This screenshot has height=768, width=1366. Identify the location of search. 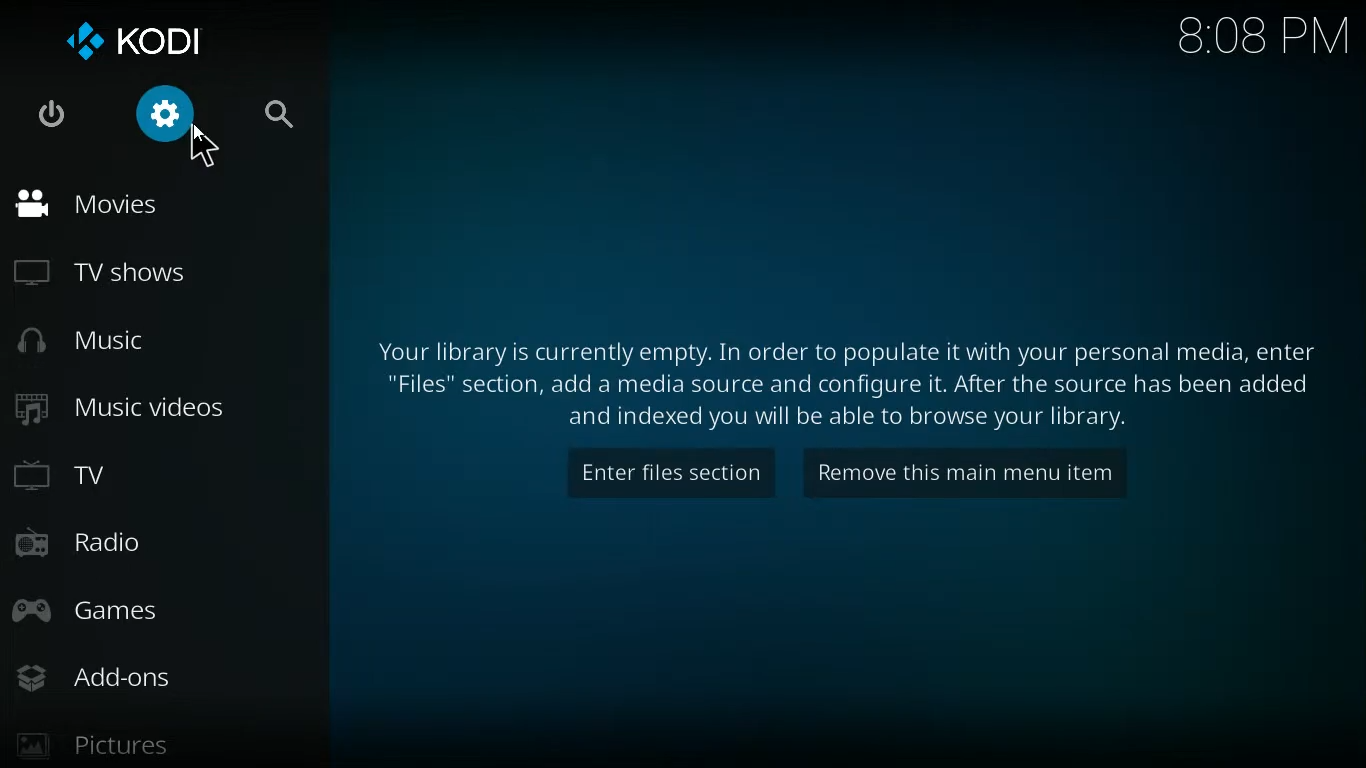
(282, 115).